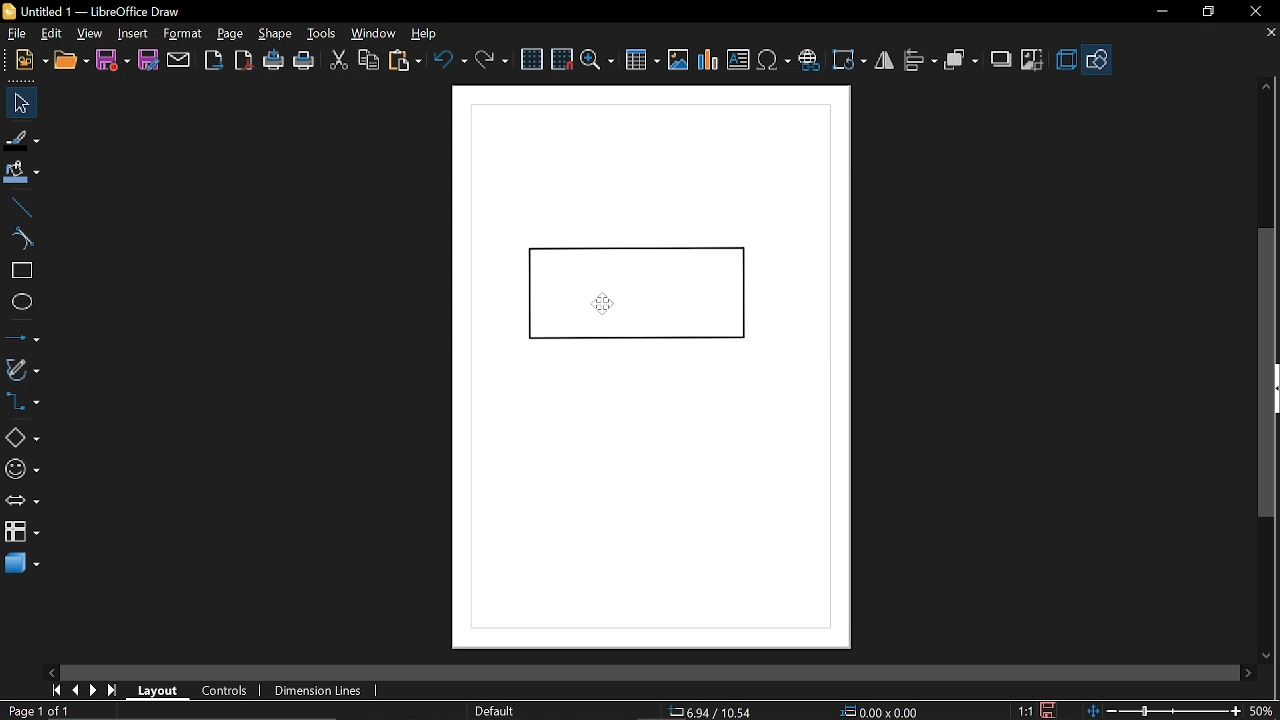  Describe the element at coordinates (1252, 12) in the screenshot. I see `close` at that location.